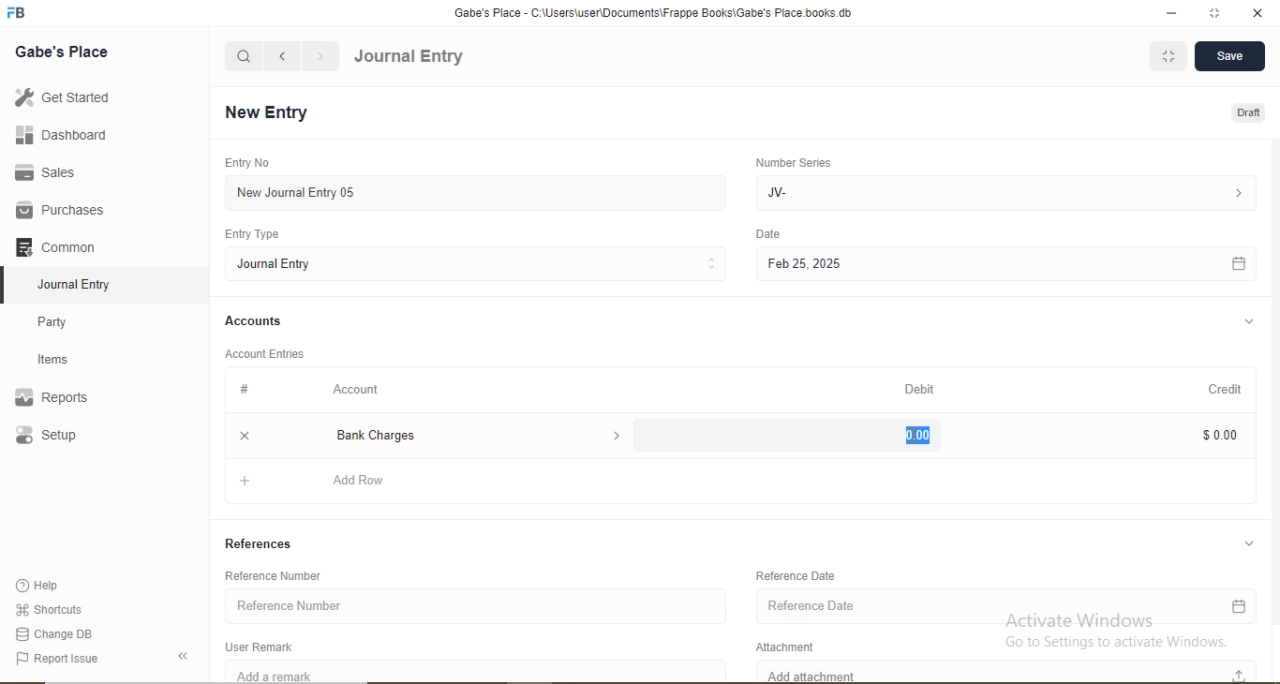 The height and width of the screenshot is (684, 1280). Describe the element at coordinates (272, 113) in the screenshot. I see `New Entry` at that location.